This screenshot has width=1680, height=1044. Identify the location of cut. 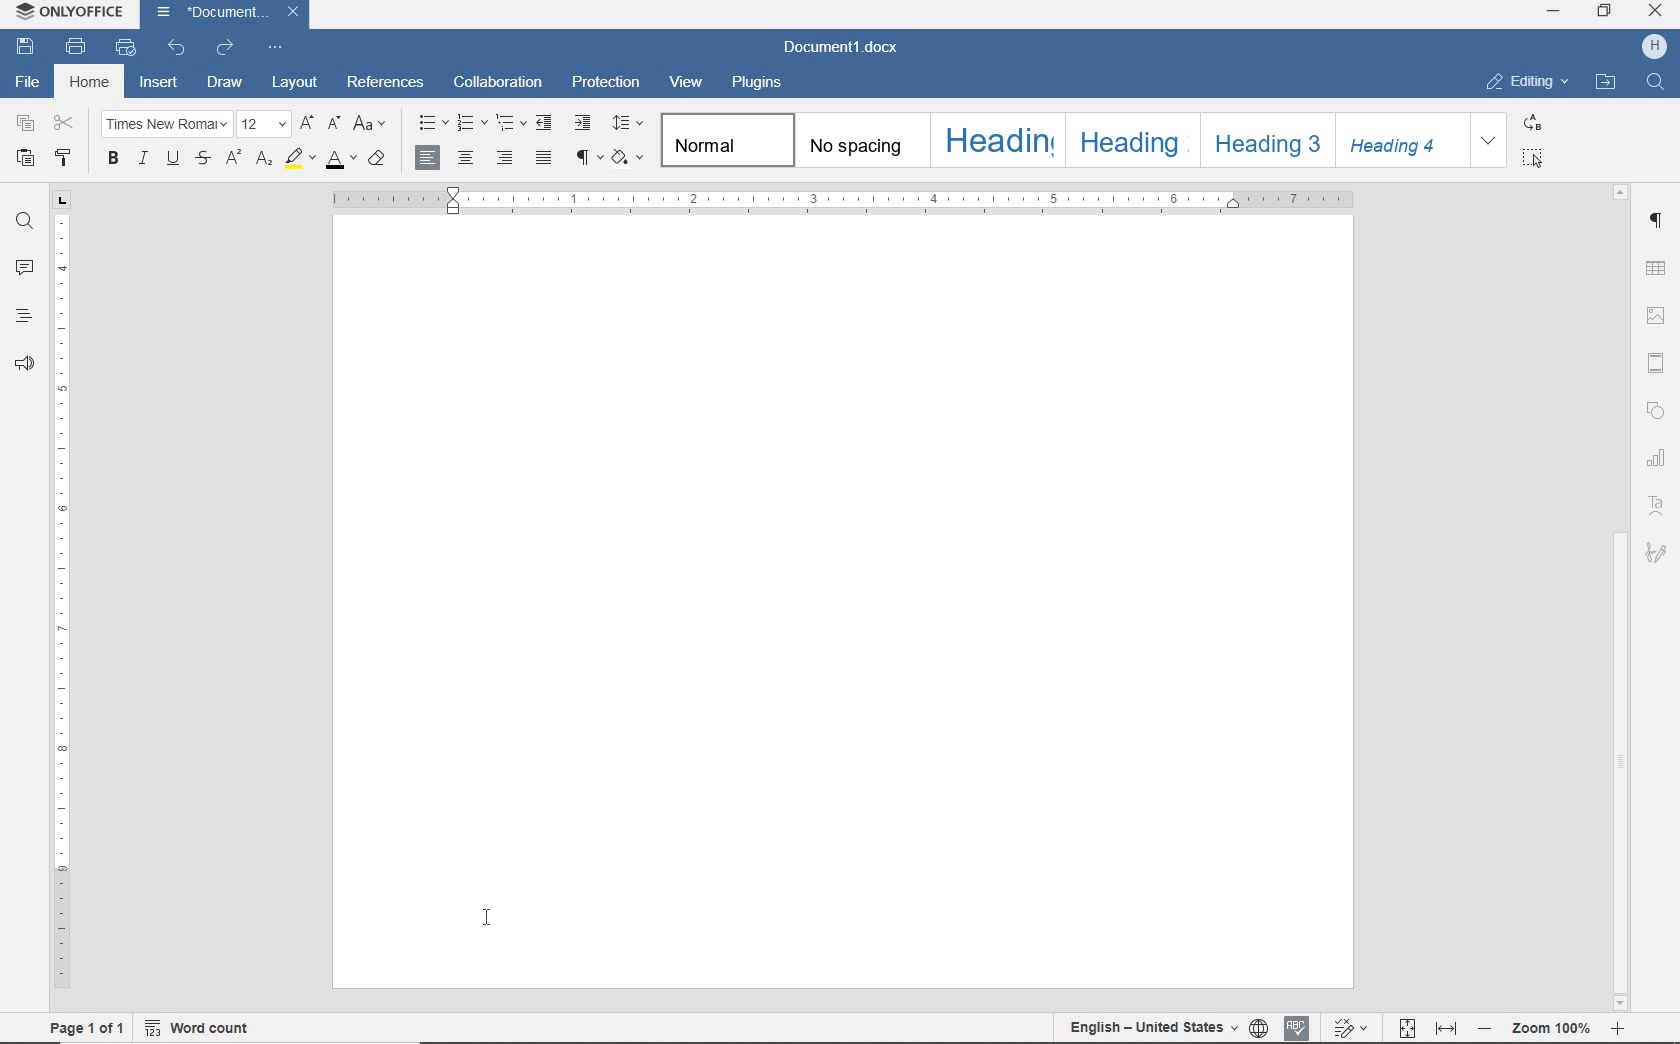
(63, 124).